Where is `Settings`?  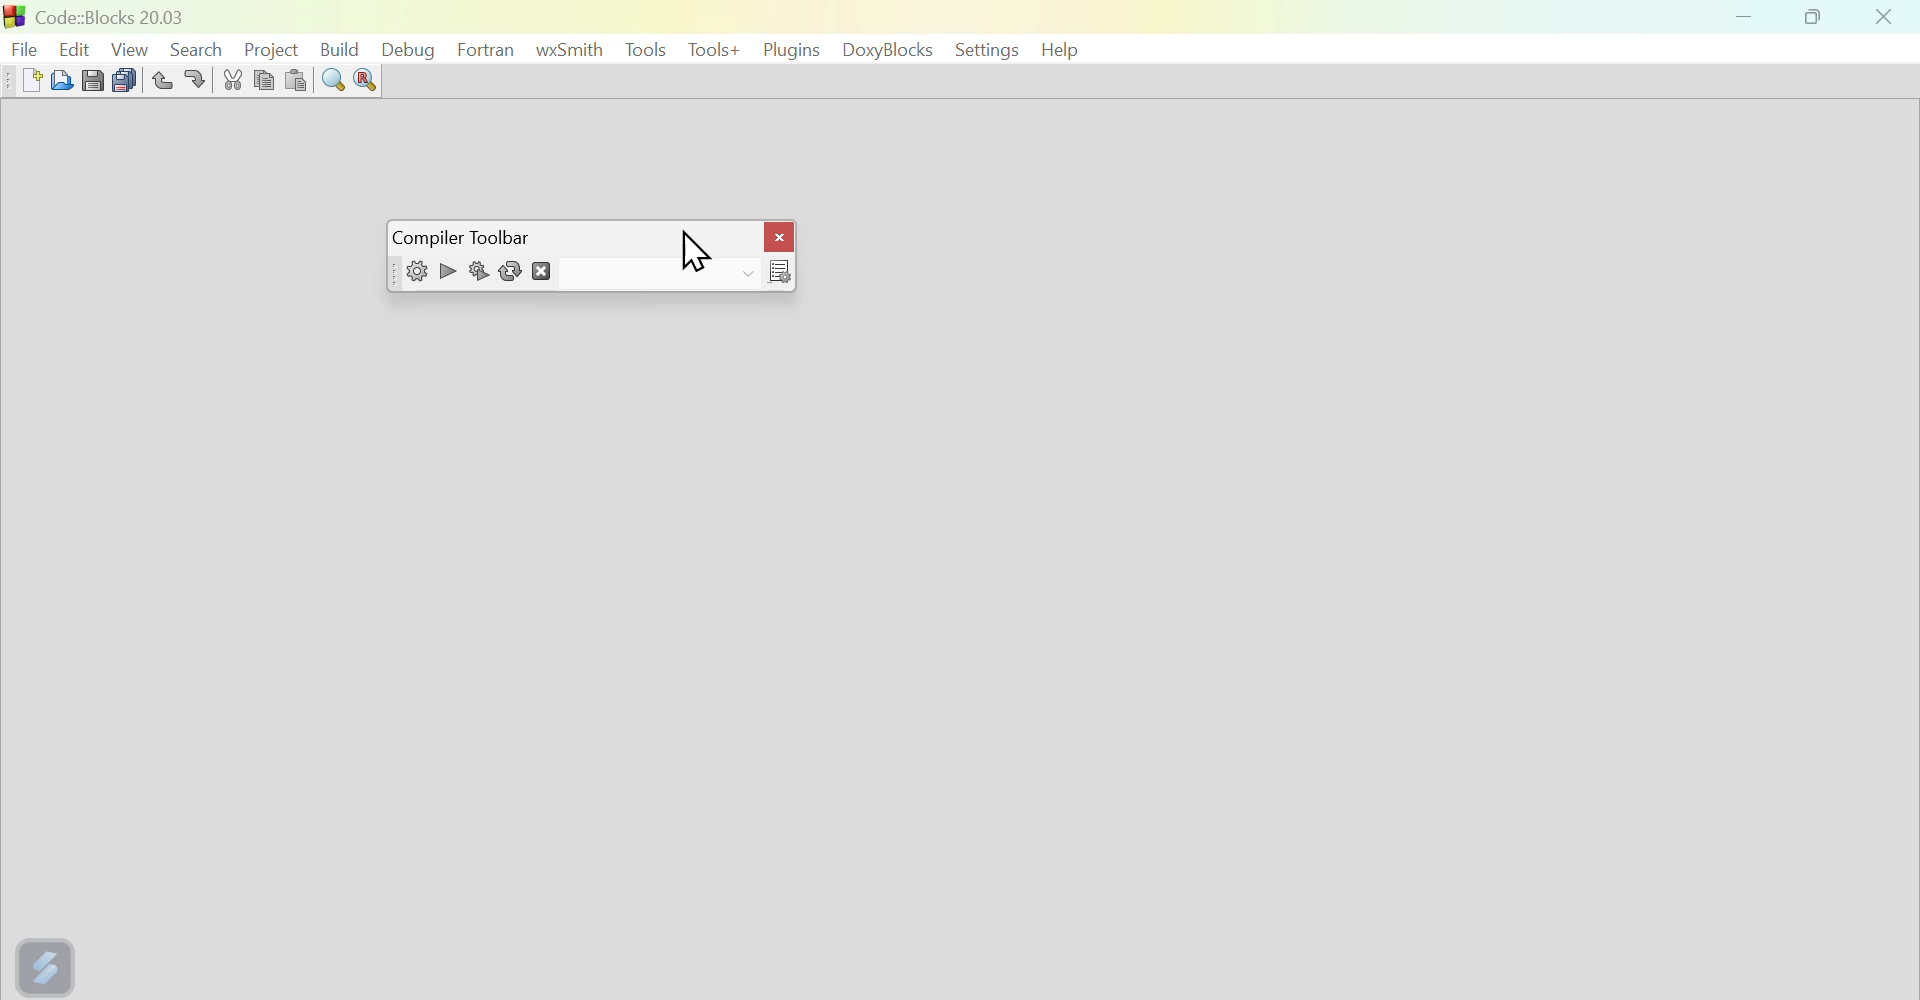
Settings is located at coordinates (983, 50).